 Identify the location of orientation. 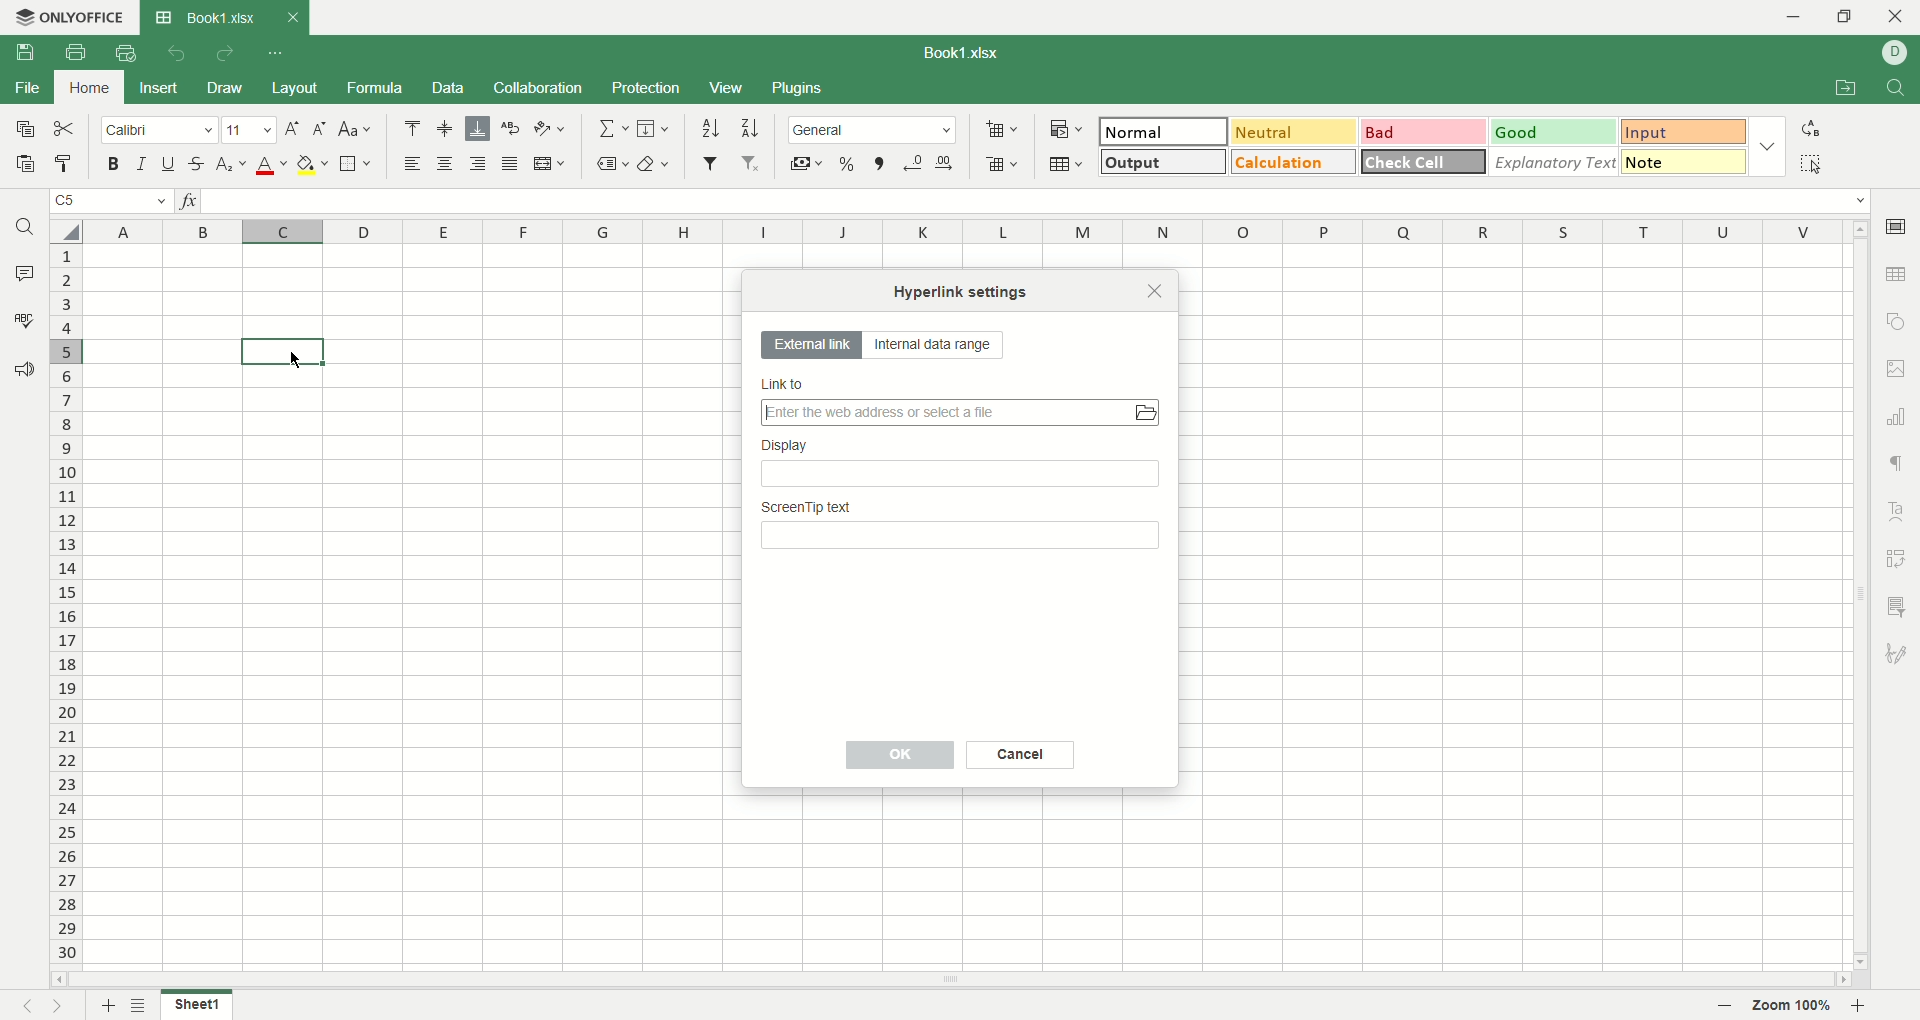
(550, 129).